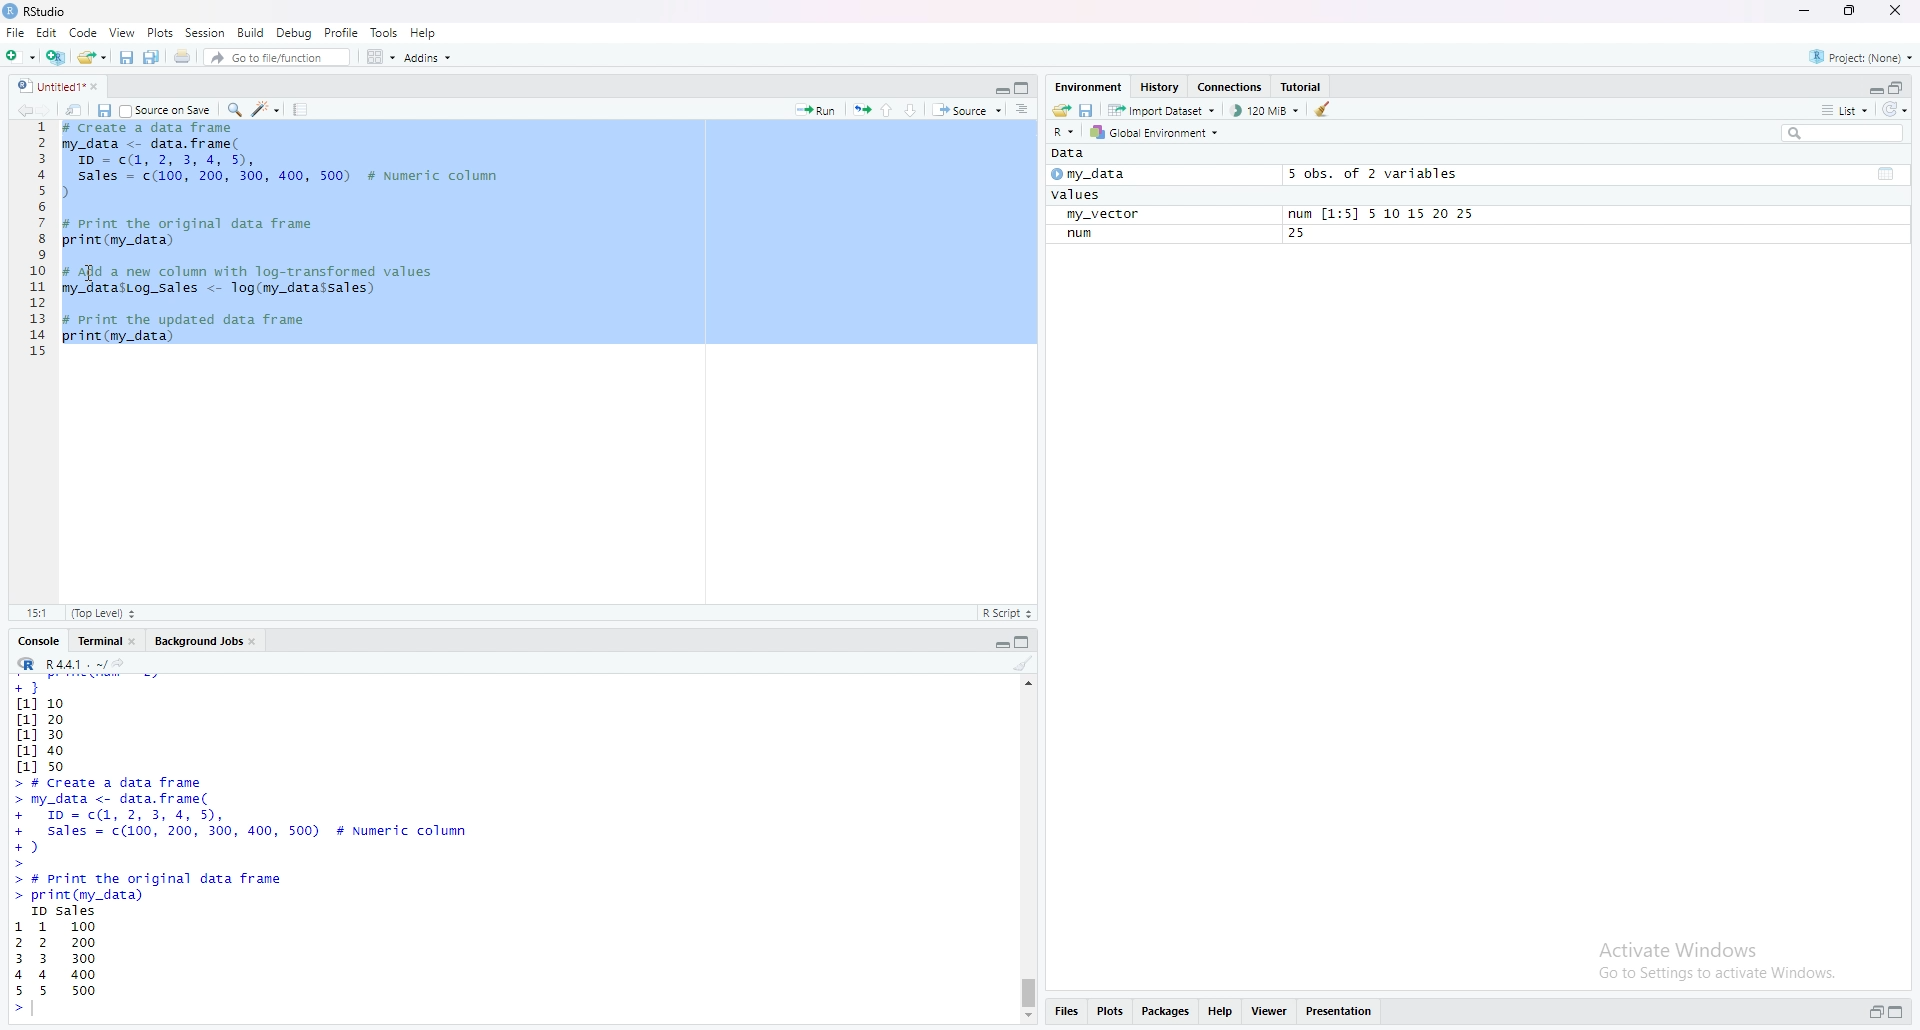 The height and width of the screenshot is (1030, 1920). Describe the element at coordinates (1113, 215) in the screenshot. I see `my_vector` at that location.